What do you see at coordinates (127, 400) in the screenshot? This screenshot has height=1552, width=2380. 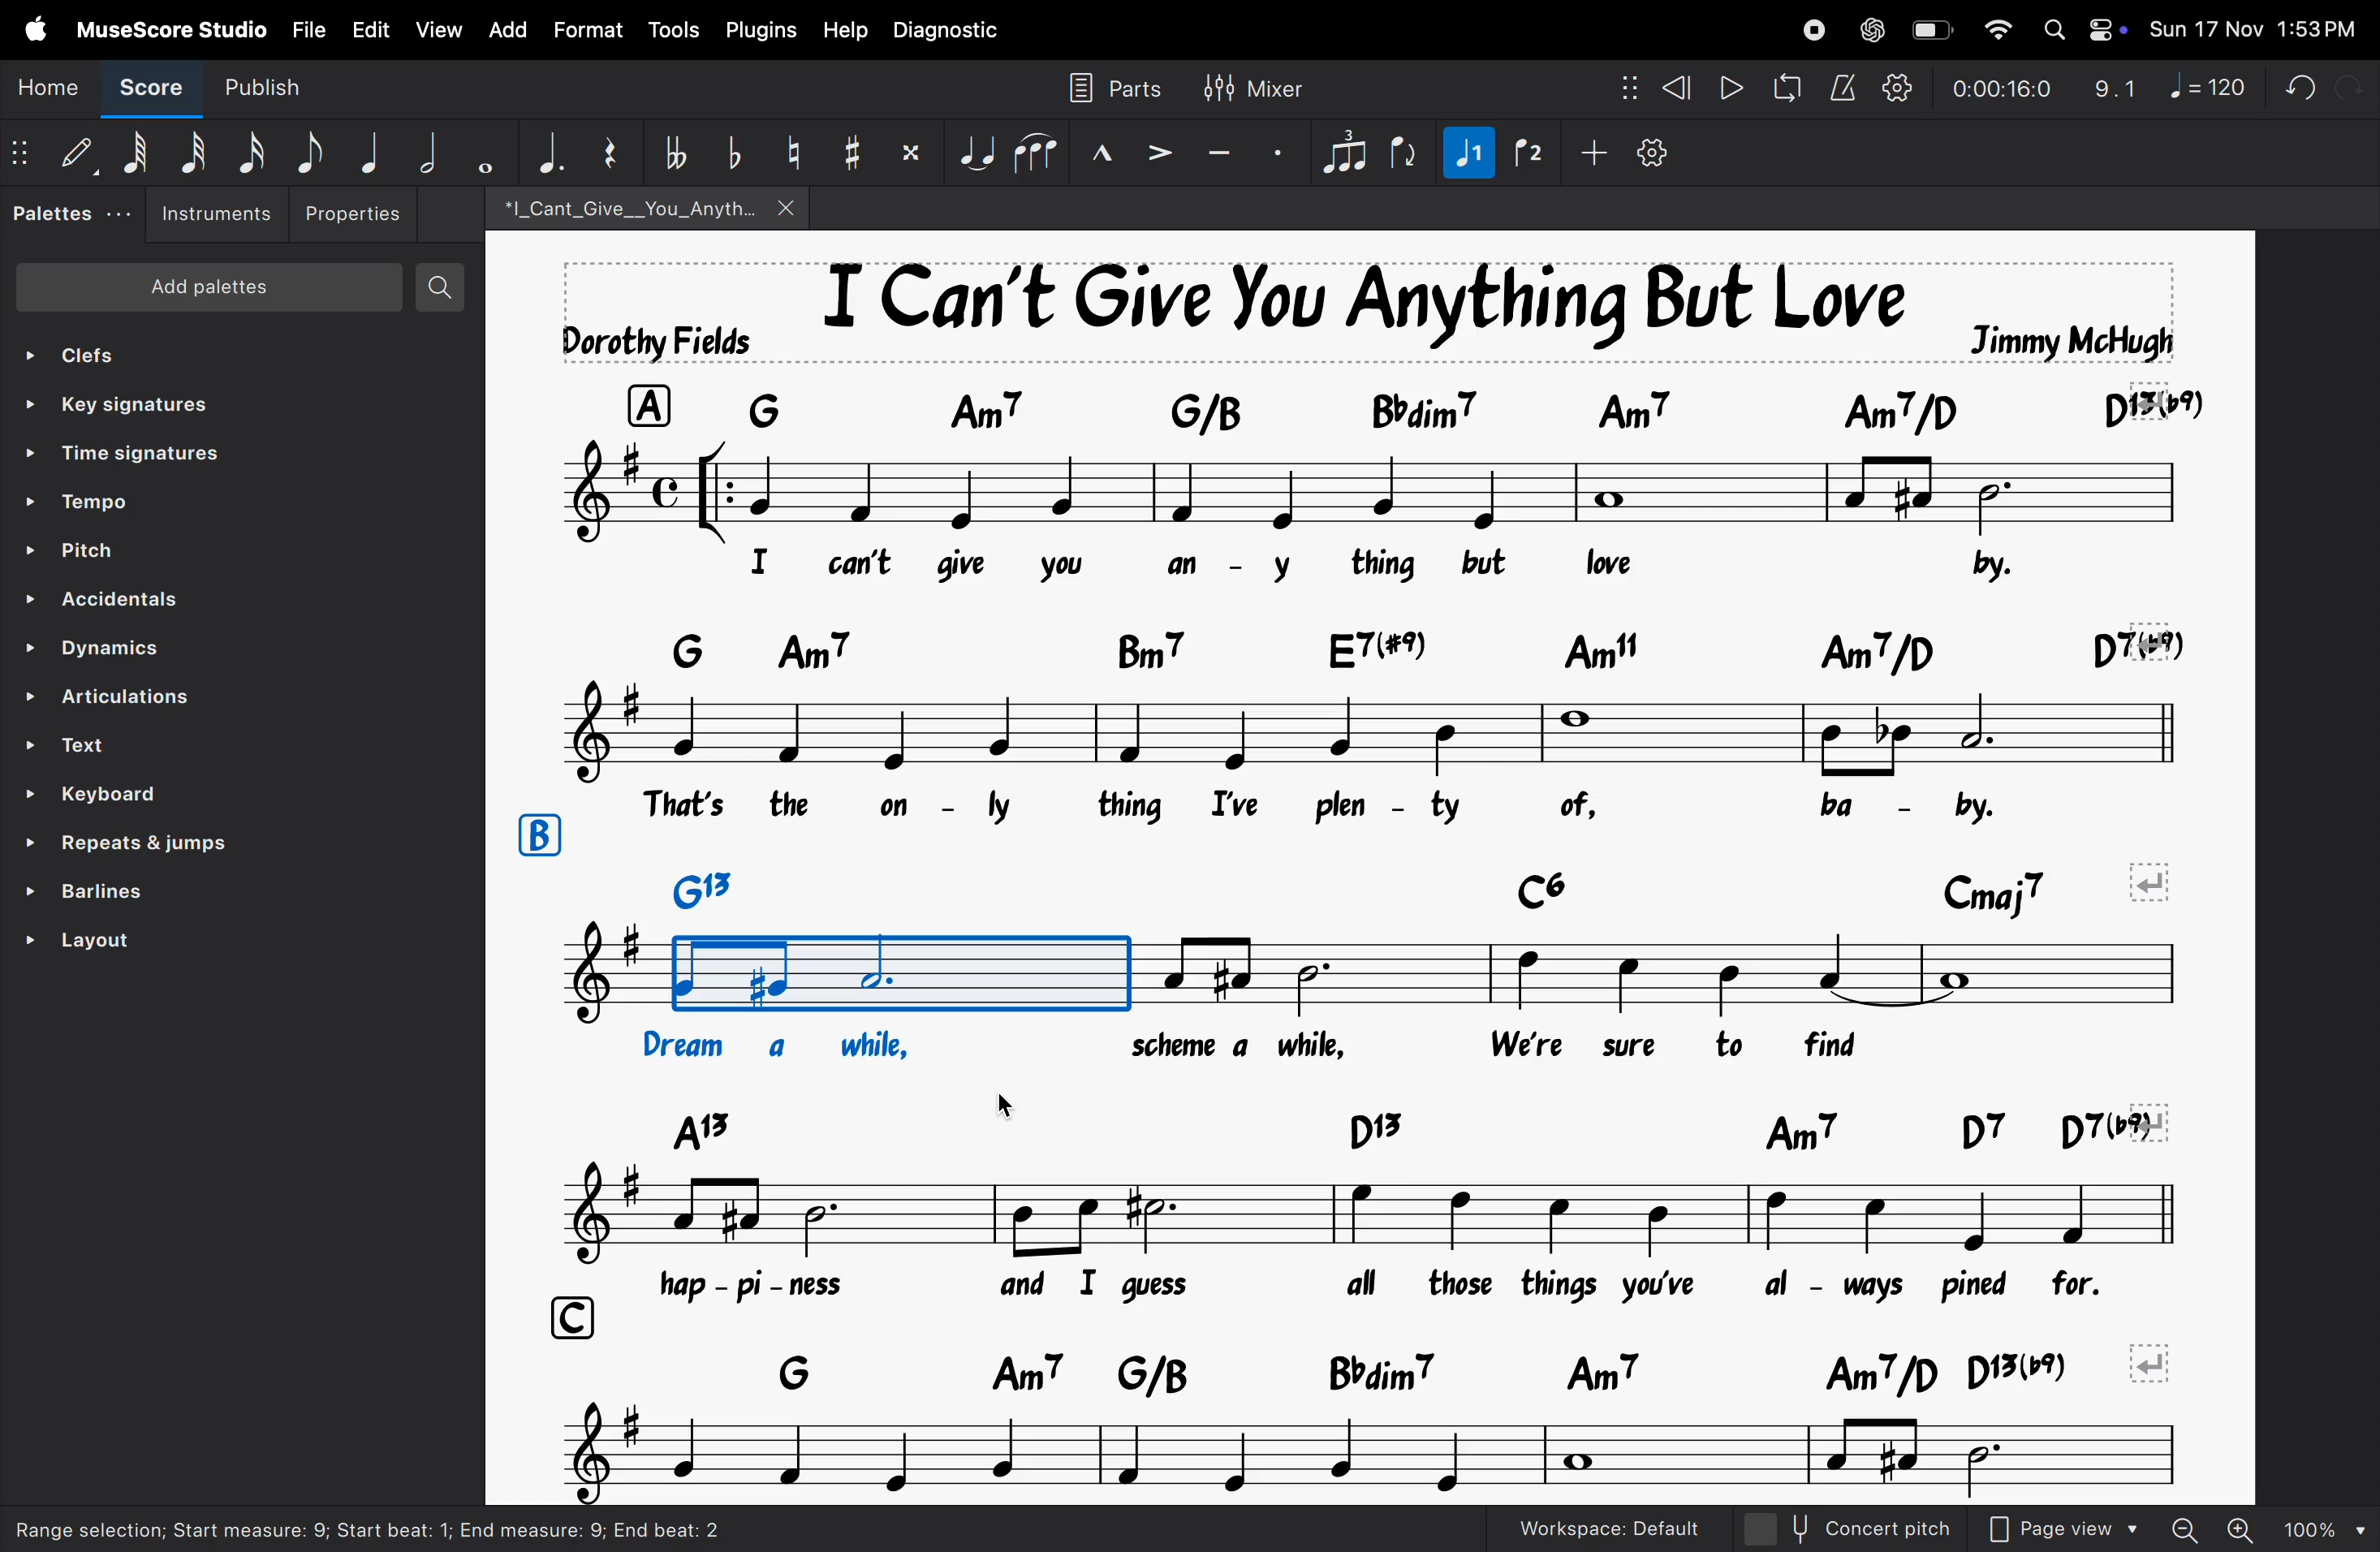 I see `key signatures` at bounding box center [127, 400].